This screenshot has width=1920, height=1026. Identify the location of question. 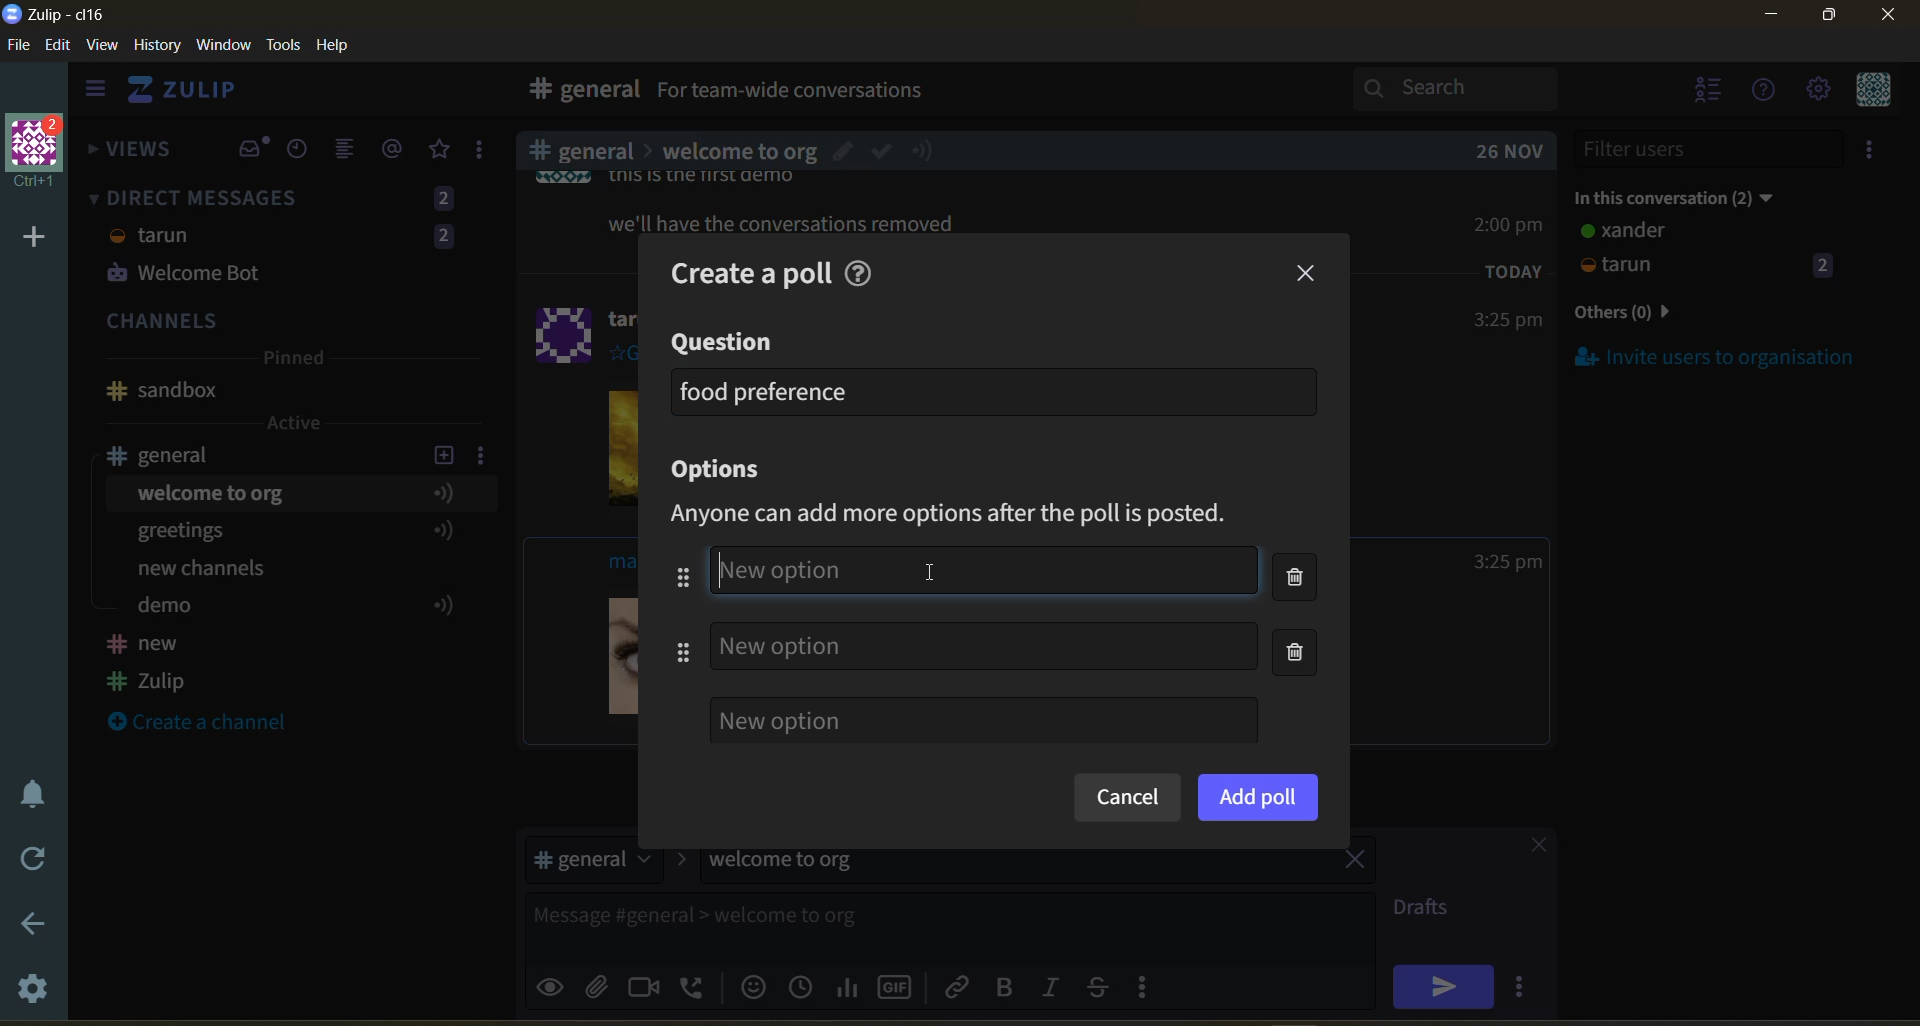
(725, 343).